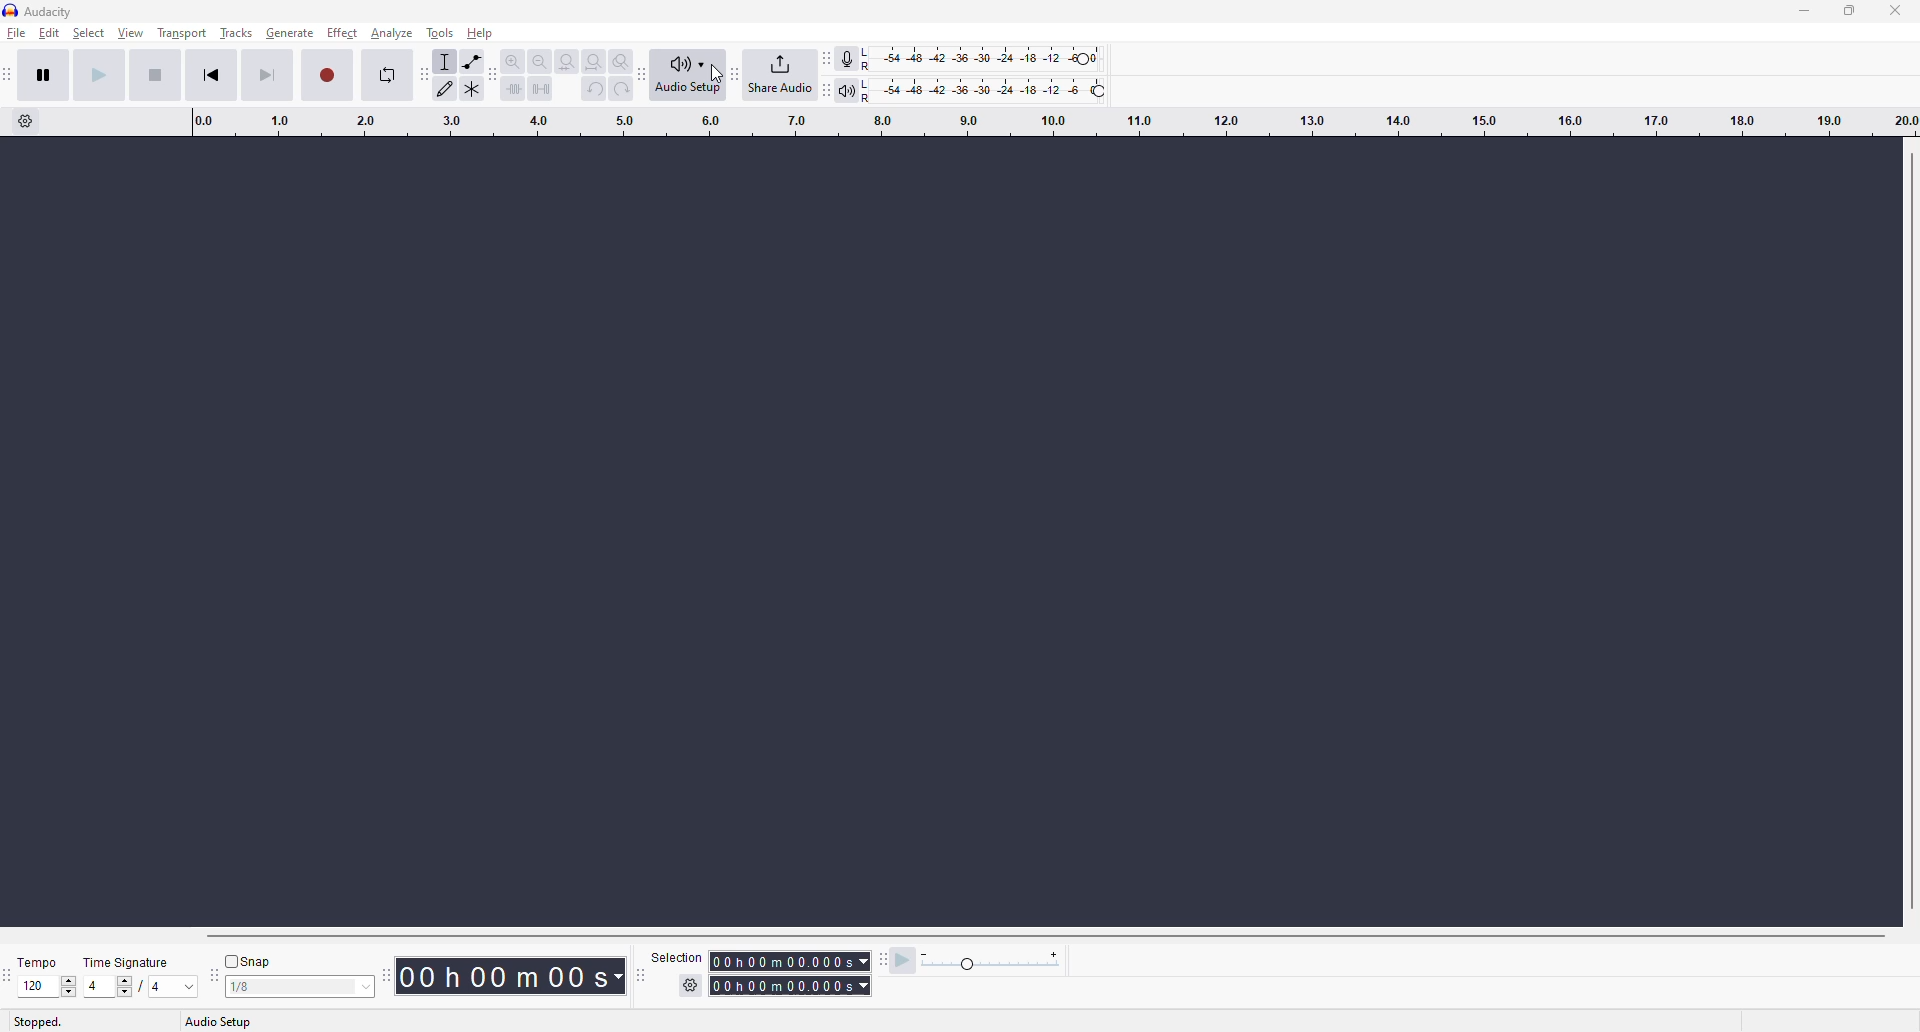 Image resolution: width=1920 pixels, height=1032 pixels. I want to click on time toolbar, so click(387, 978).